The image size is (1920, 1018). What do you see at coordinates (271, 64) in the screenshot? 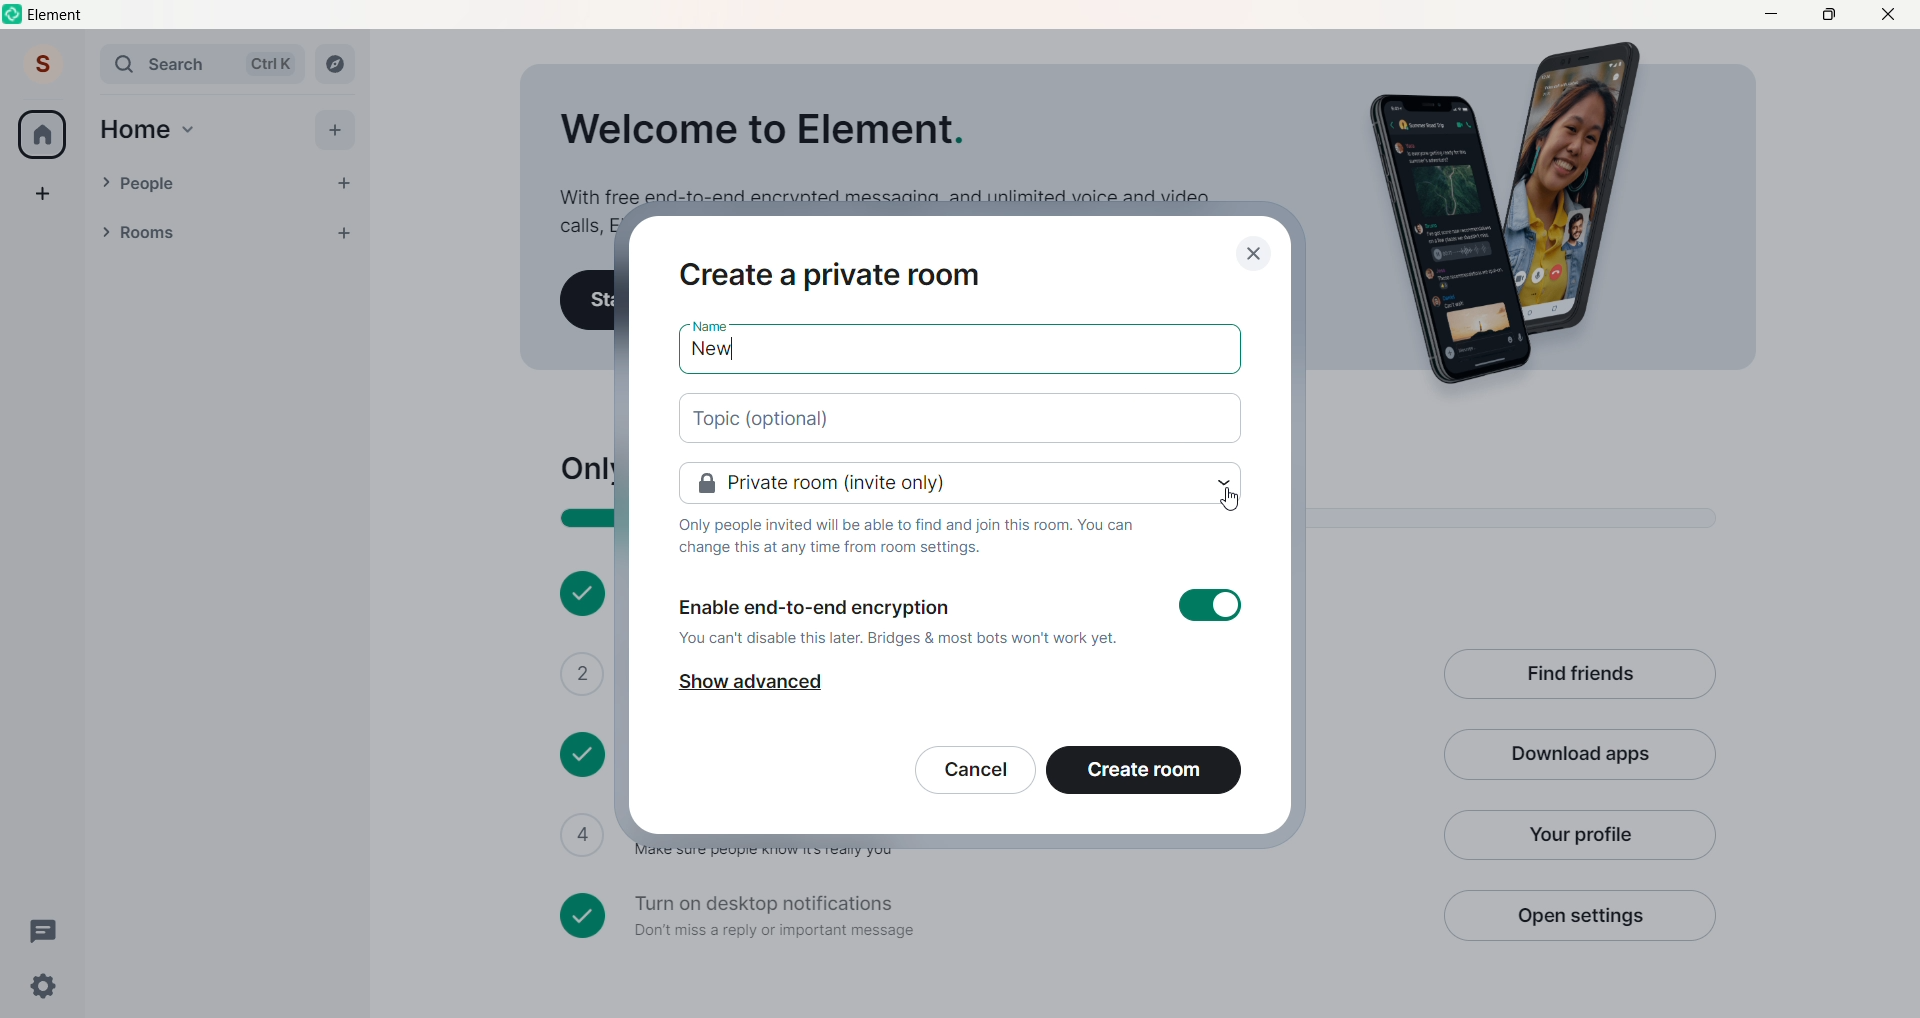
I see `Ctrl K` at bounding box center [271, 64].